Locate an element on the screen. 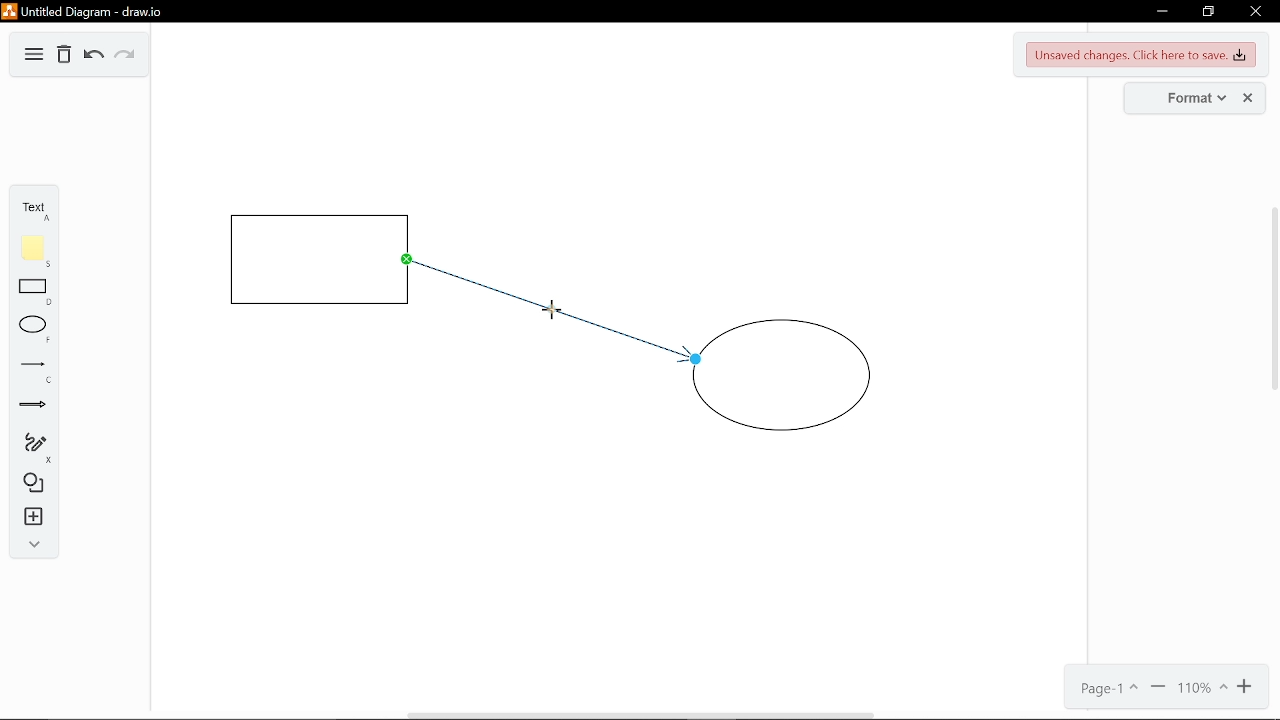  Scroll Bar is located at coordinates (1263, 300).